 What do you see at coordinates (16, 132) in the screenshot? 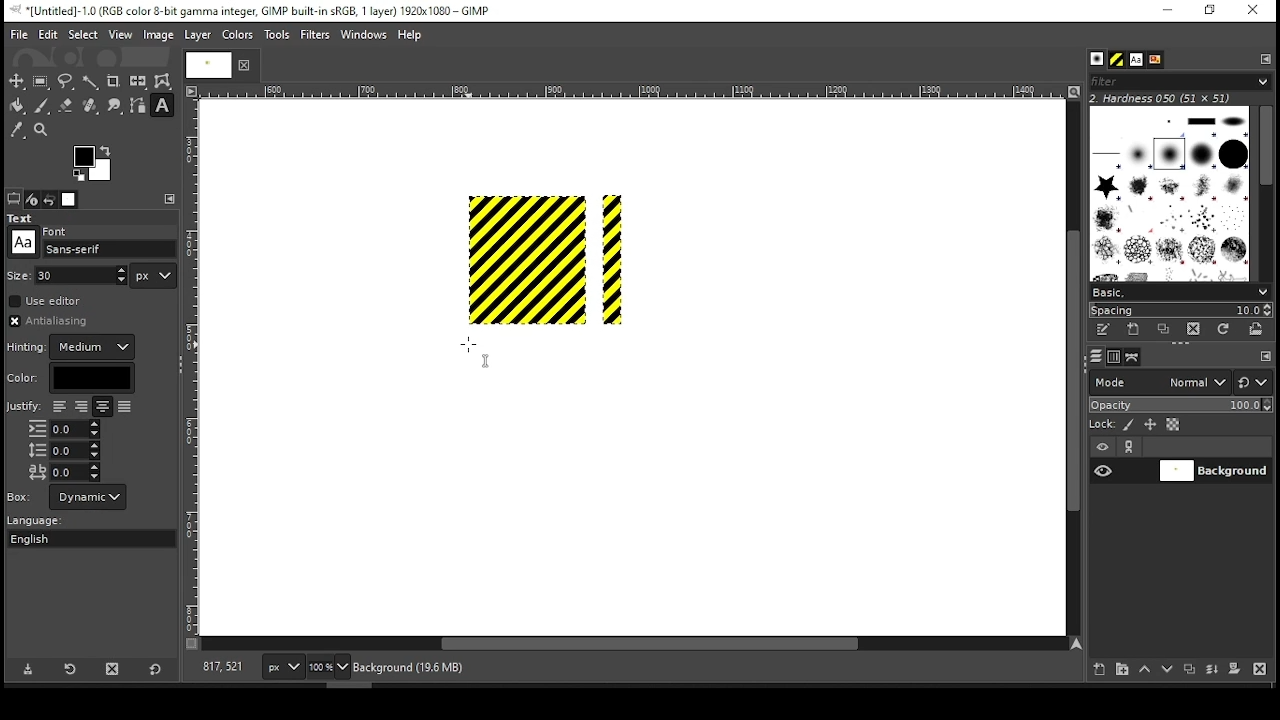
I see `color picker tool` at bounding box center [16, 132].